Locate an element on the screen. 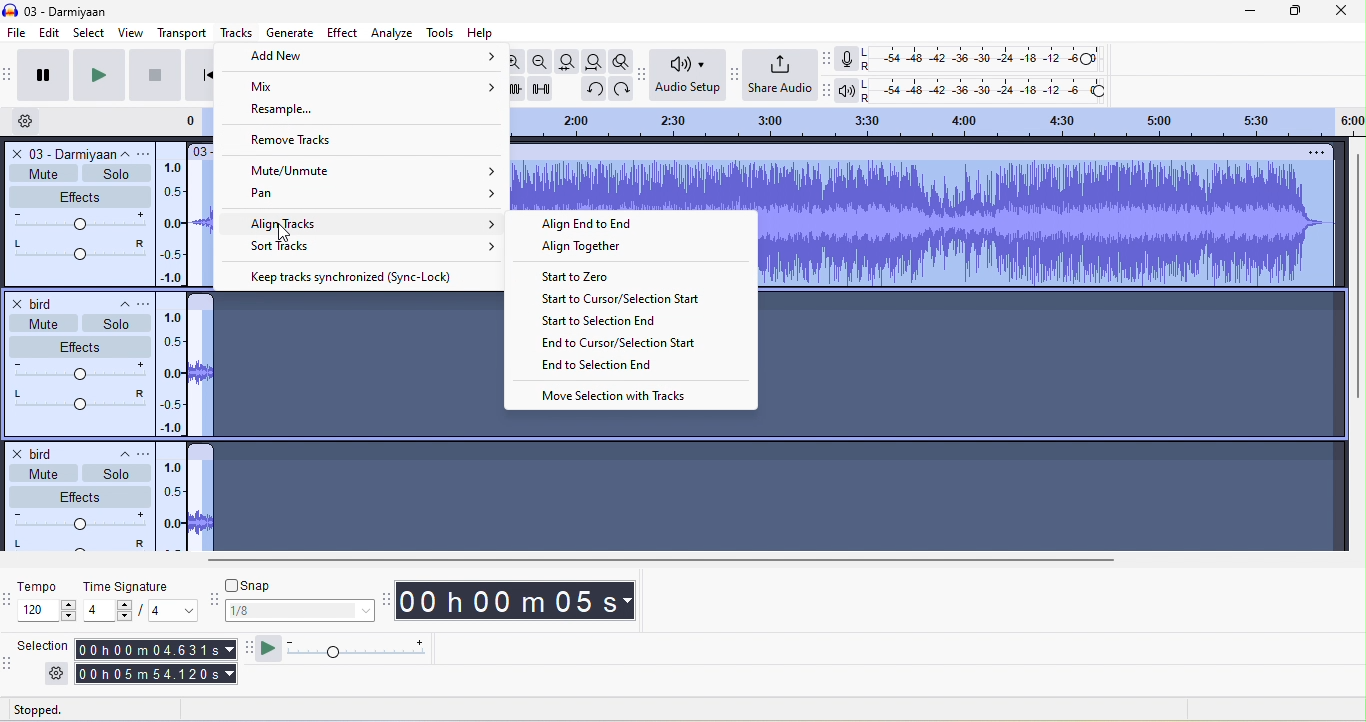 This screenshot has width=1366, height=722. tempo is located at coordinates (49, 589).